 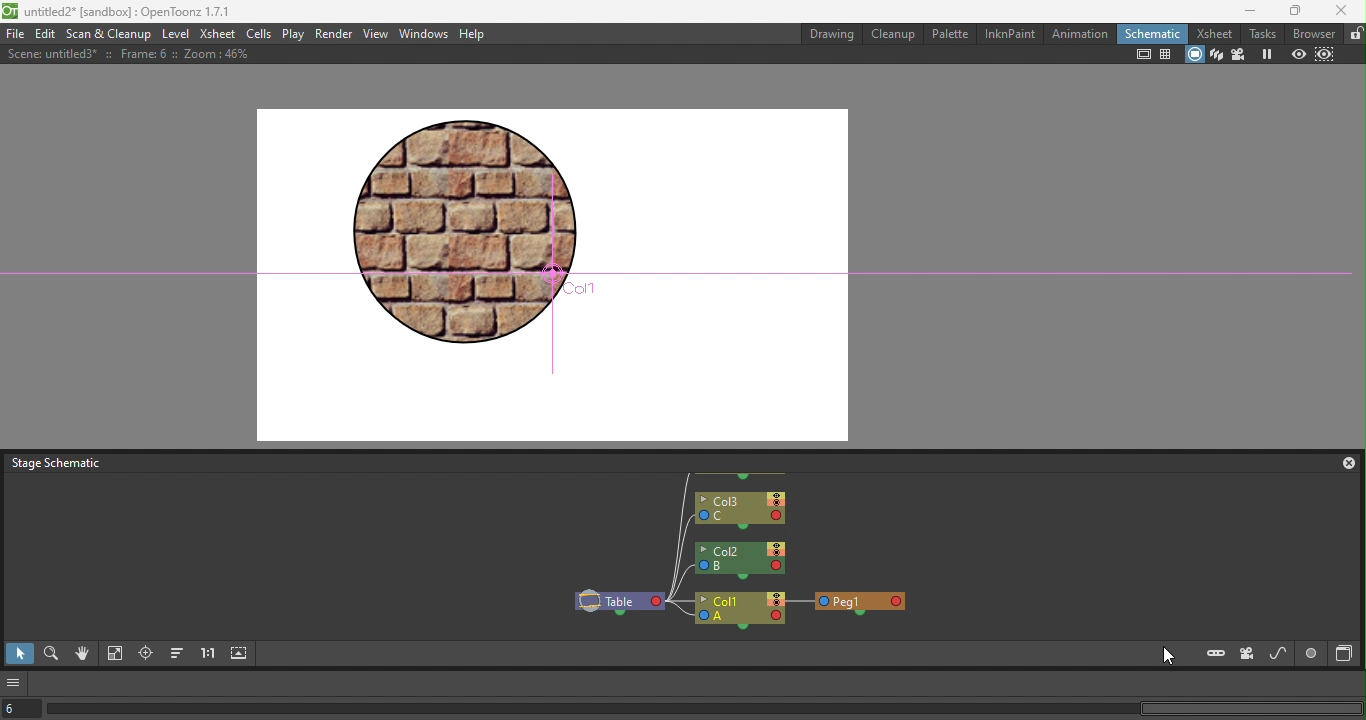 I want to click on Cleanup, so click(x=897, y=33).